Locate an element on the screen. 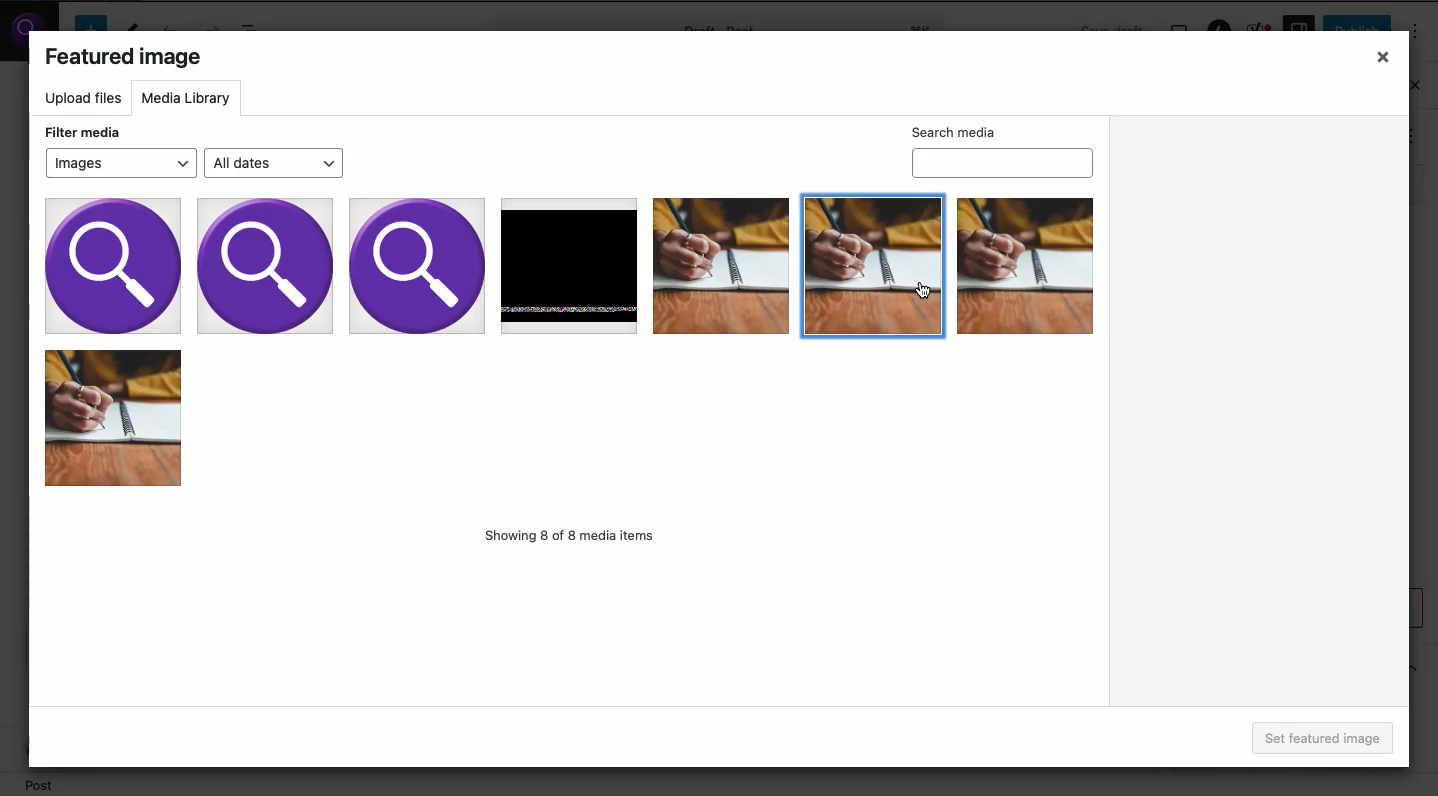 Image resolution: width=1438 pixels, height=796 pixels. Search media is located at coordinates (953, 133).